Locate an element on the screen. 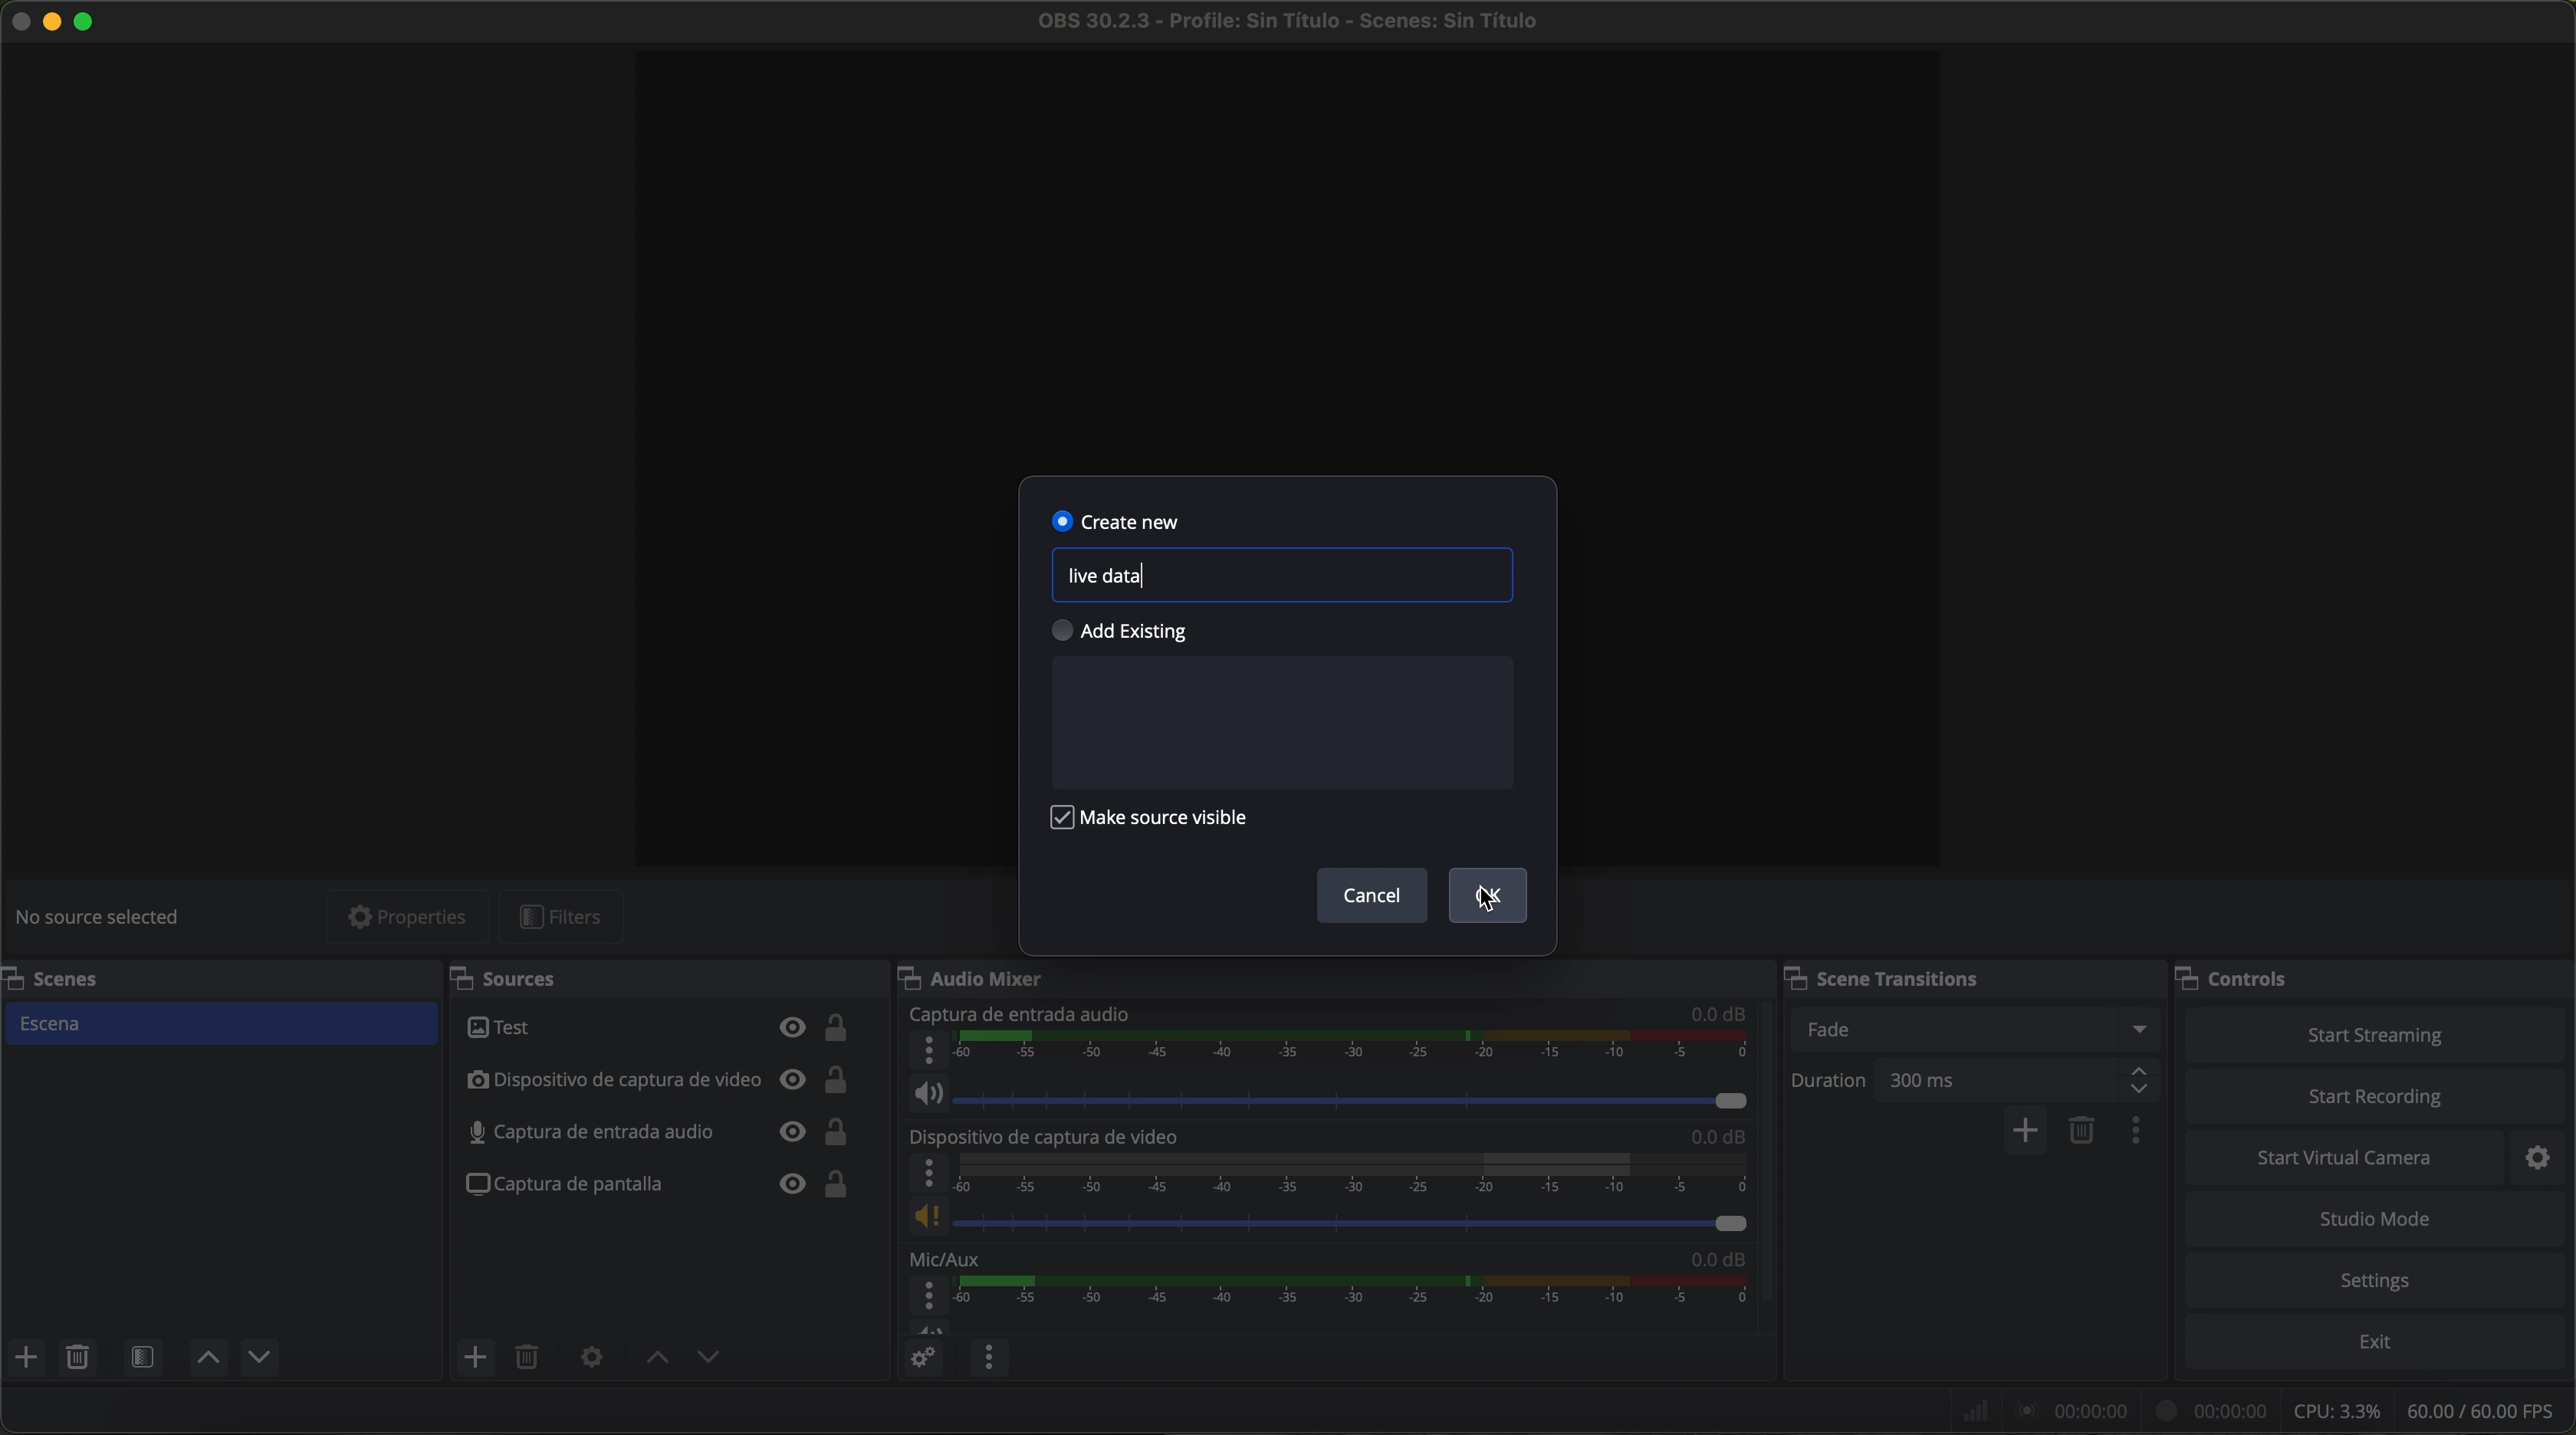 The image size is (2576, 1435). more options is located at coordinates (926, 1173).